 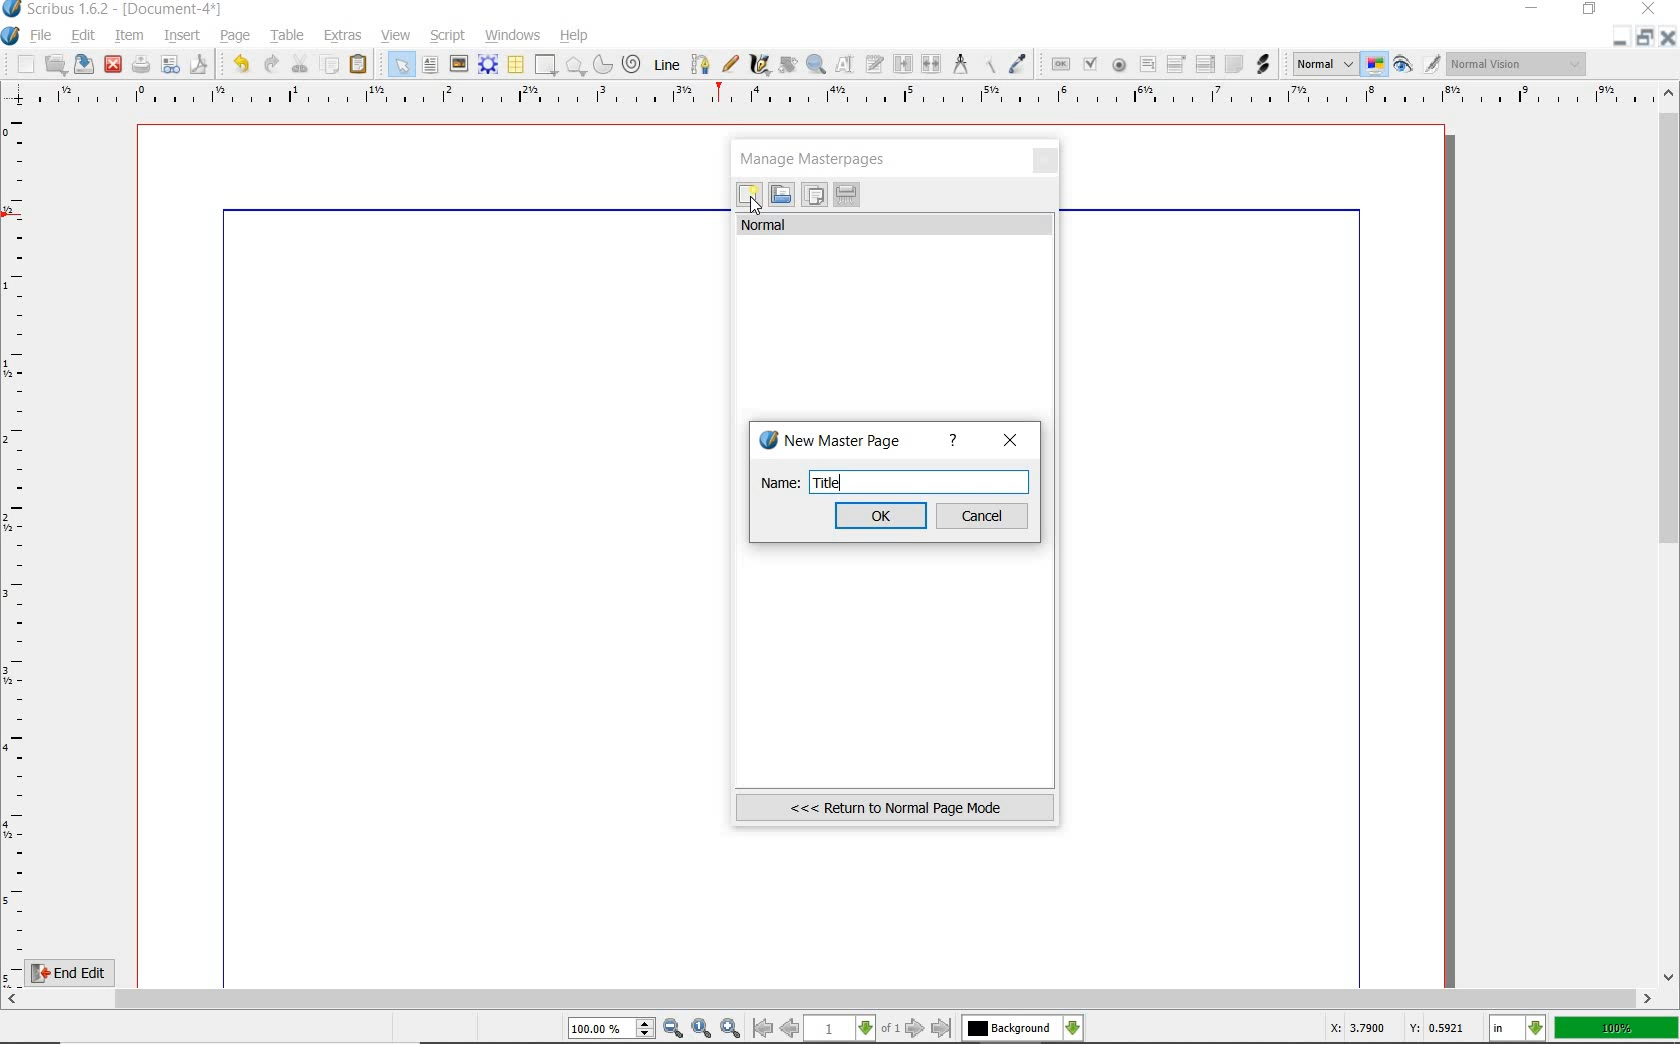 What do you see at coordinates (399, 36) in the screenshot?
I see `view` at bounding box center [399, 36].